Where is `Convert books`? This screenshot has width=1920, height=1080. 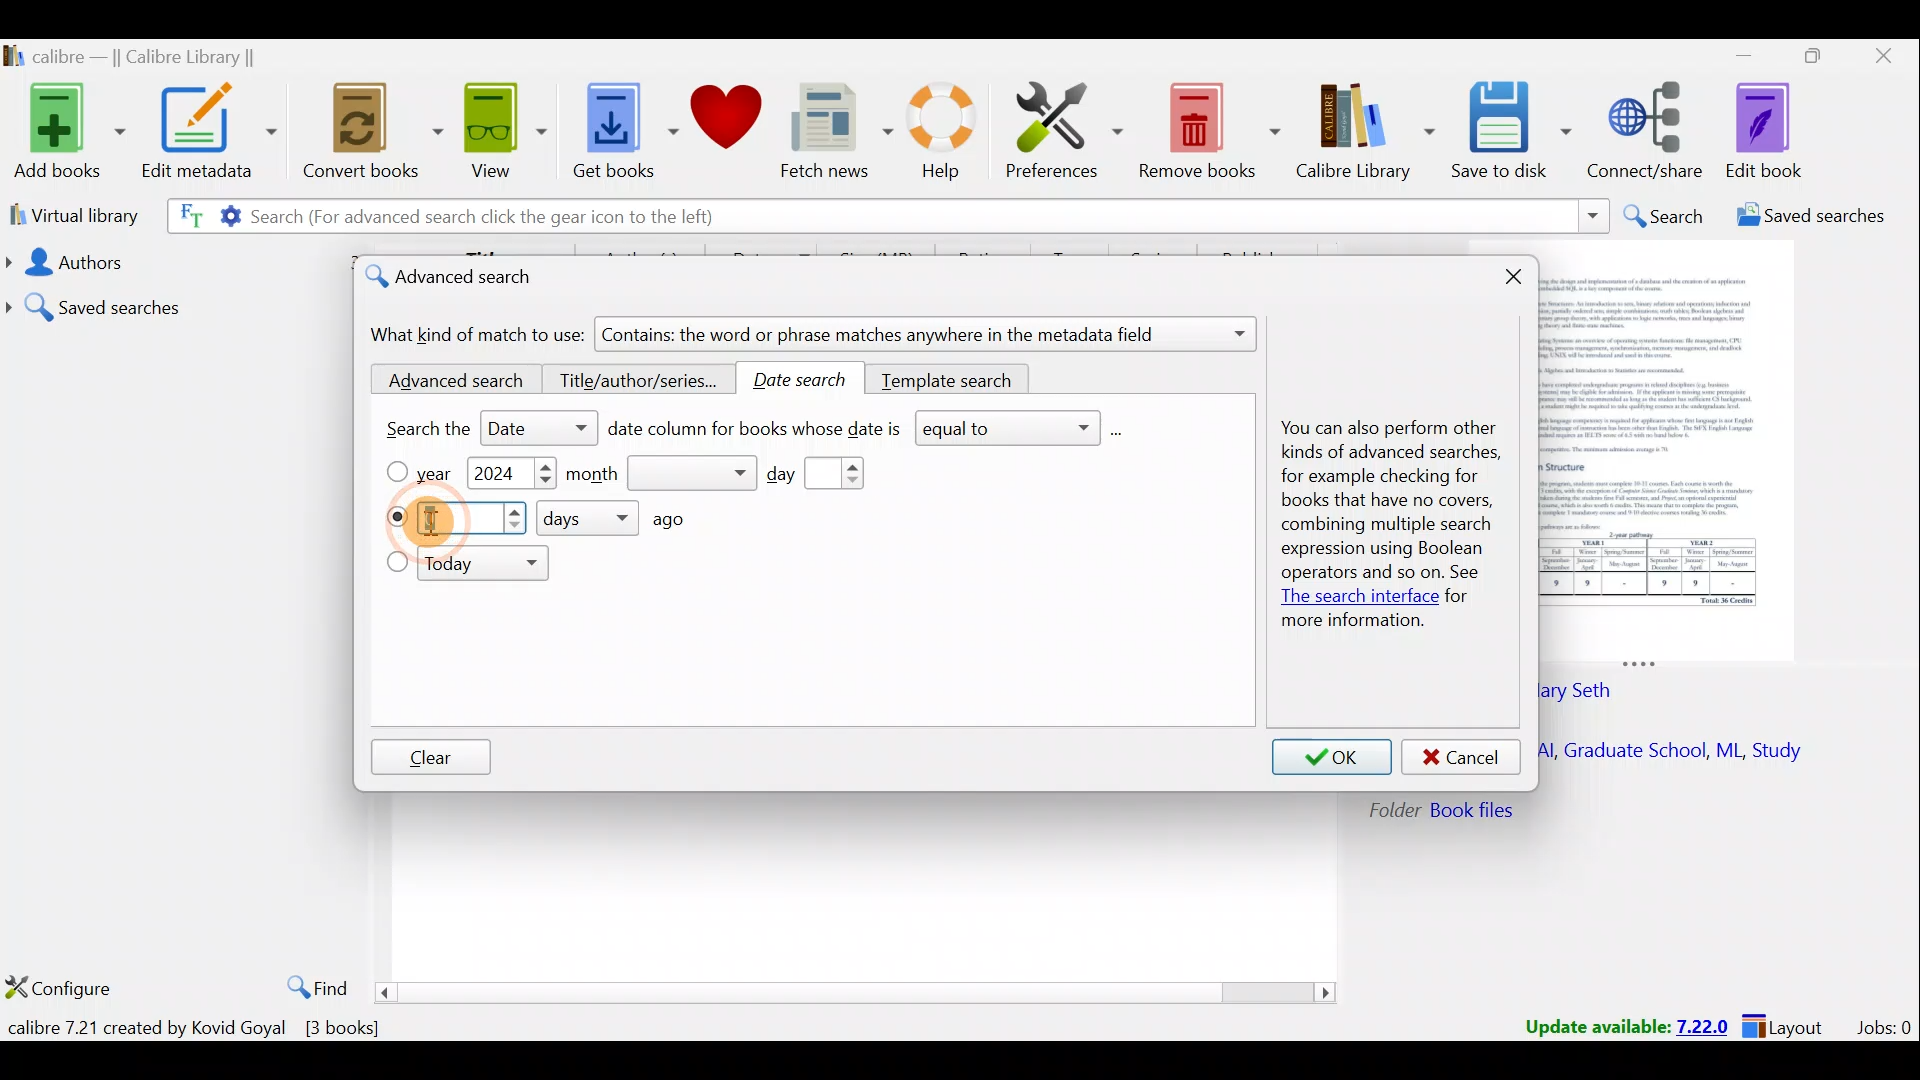 Convert books is located at coordinates (374, 137).